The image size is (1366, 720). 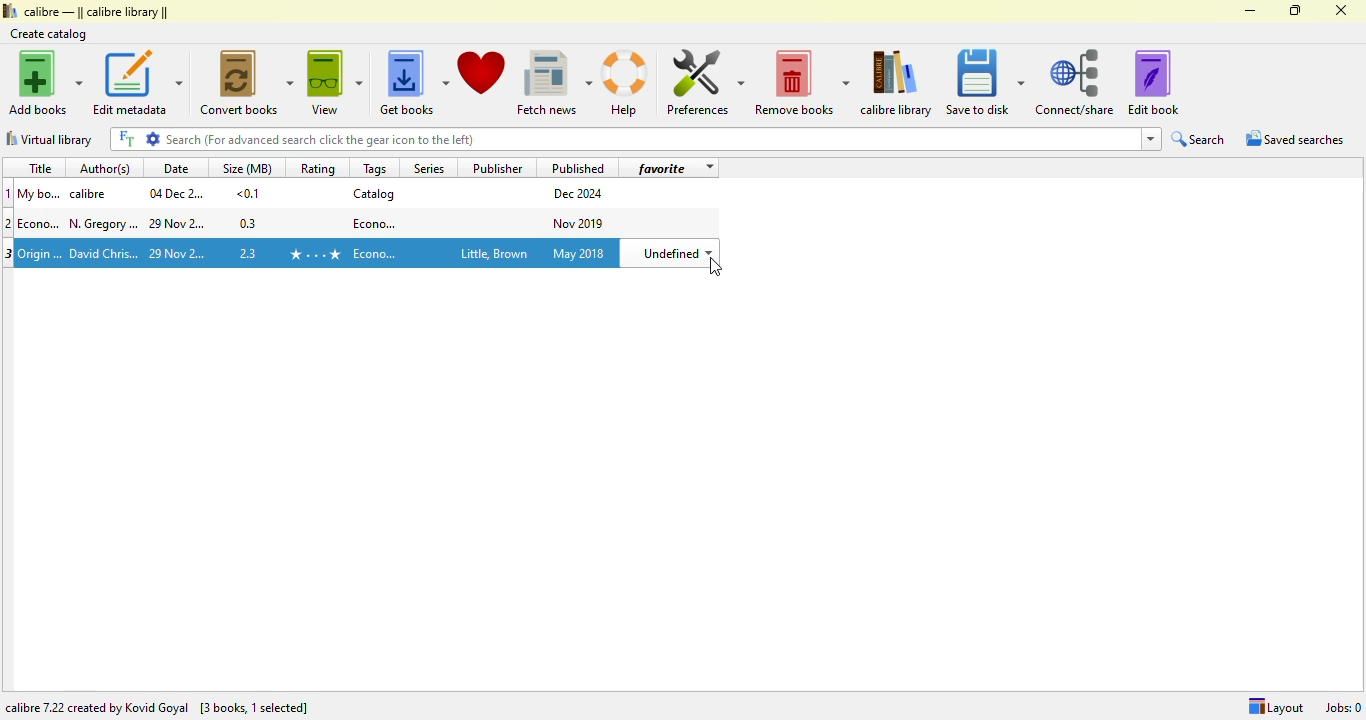 I want to click on date, so click(x=176, y=193).